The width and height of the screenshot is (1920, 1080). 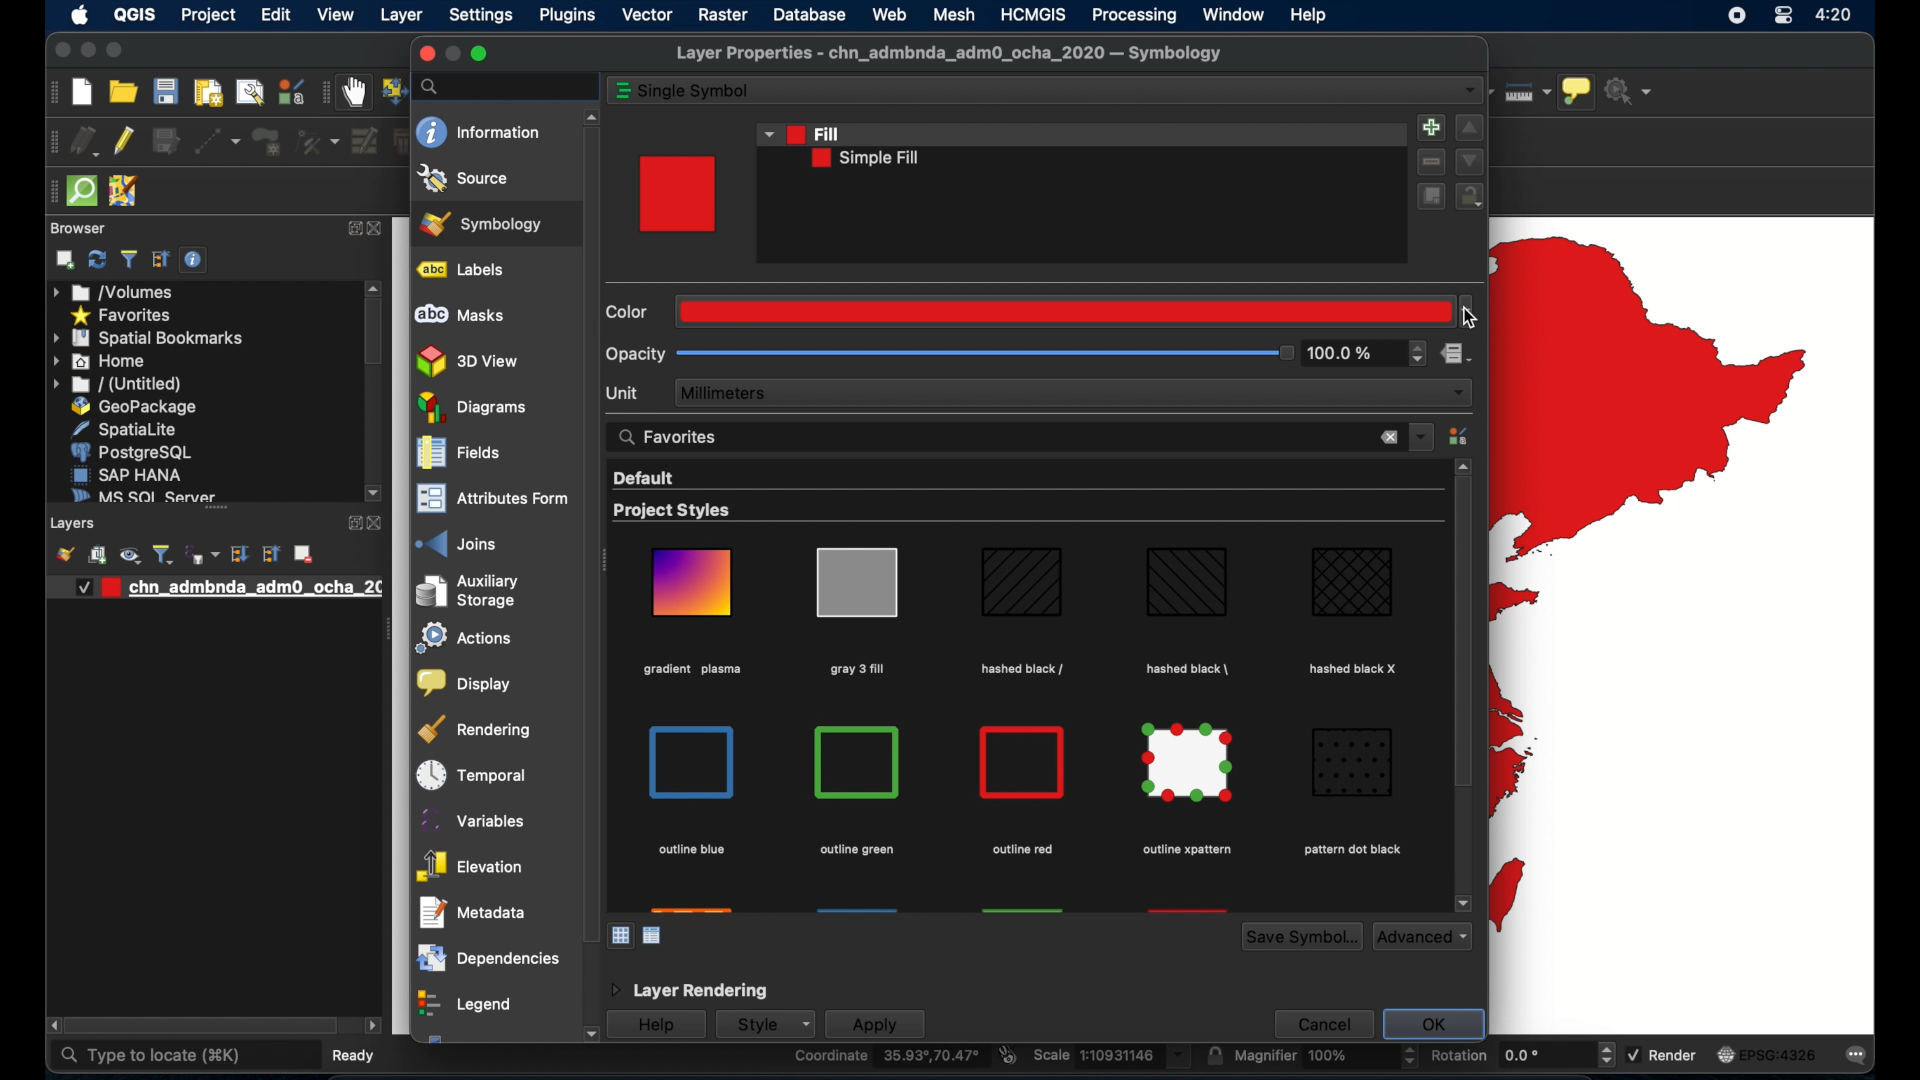 I want to click on digitize with segment, so click(x=218, y=142).